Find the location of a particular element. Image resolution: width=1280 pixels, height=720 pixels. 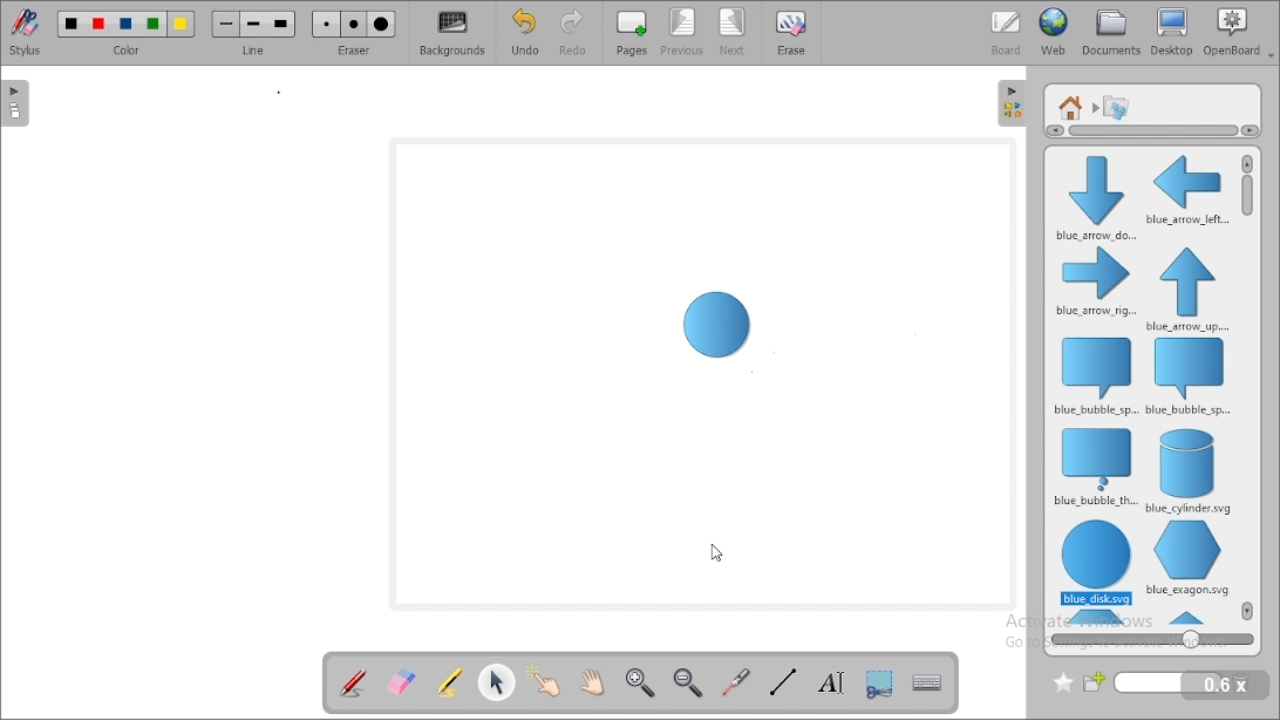

visual laser pointer is located at coordinates (737, 683).